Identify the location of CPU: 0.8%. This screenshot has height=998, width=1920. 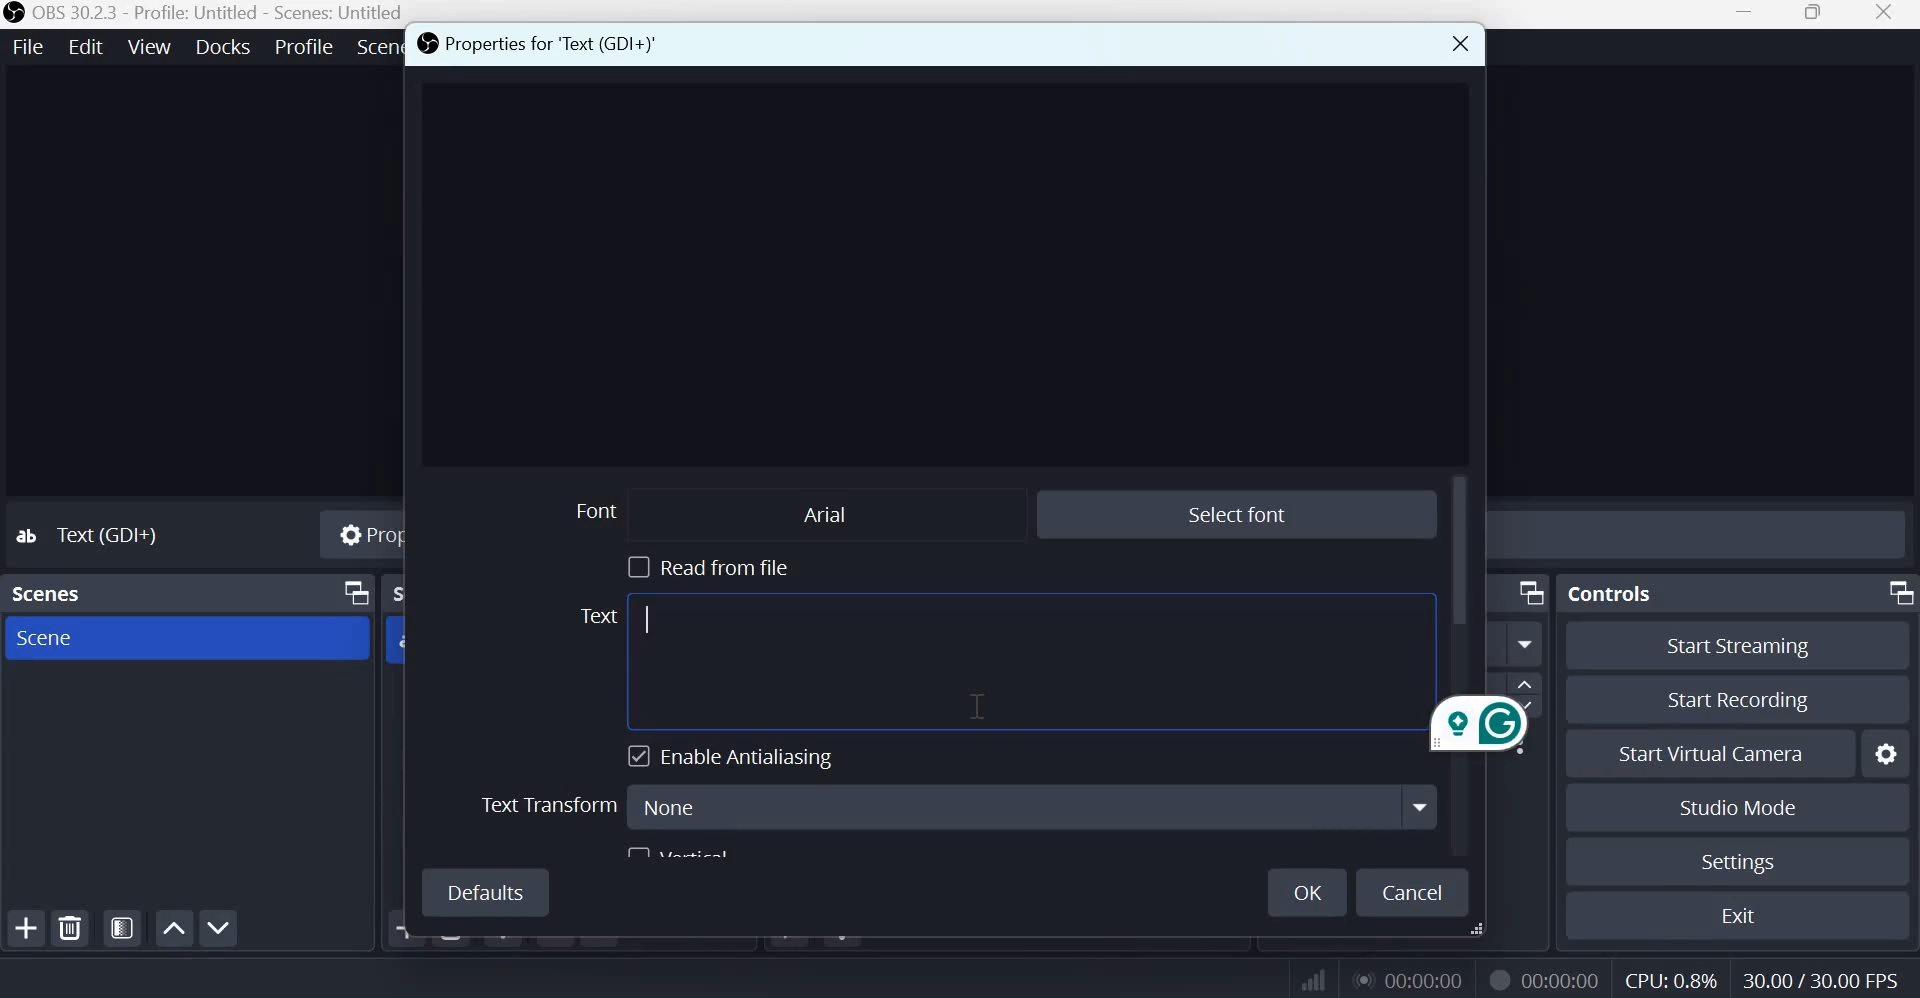
(1673, 977).